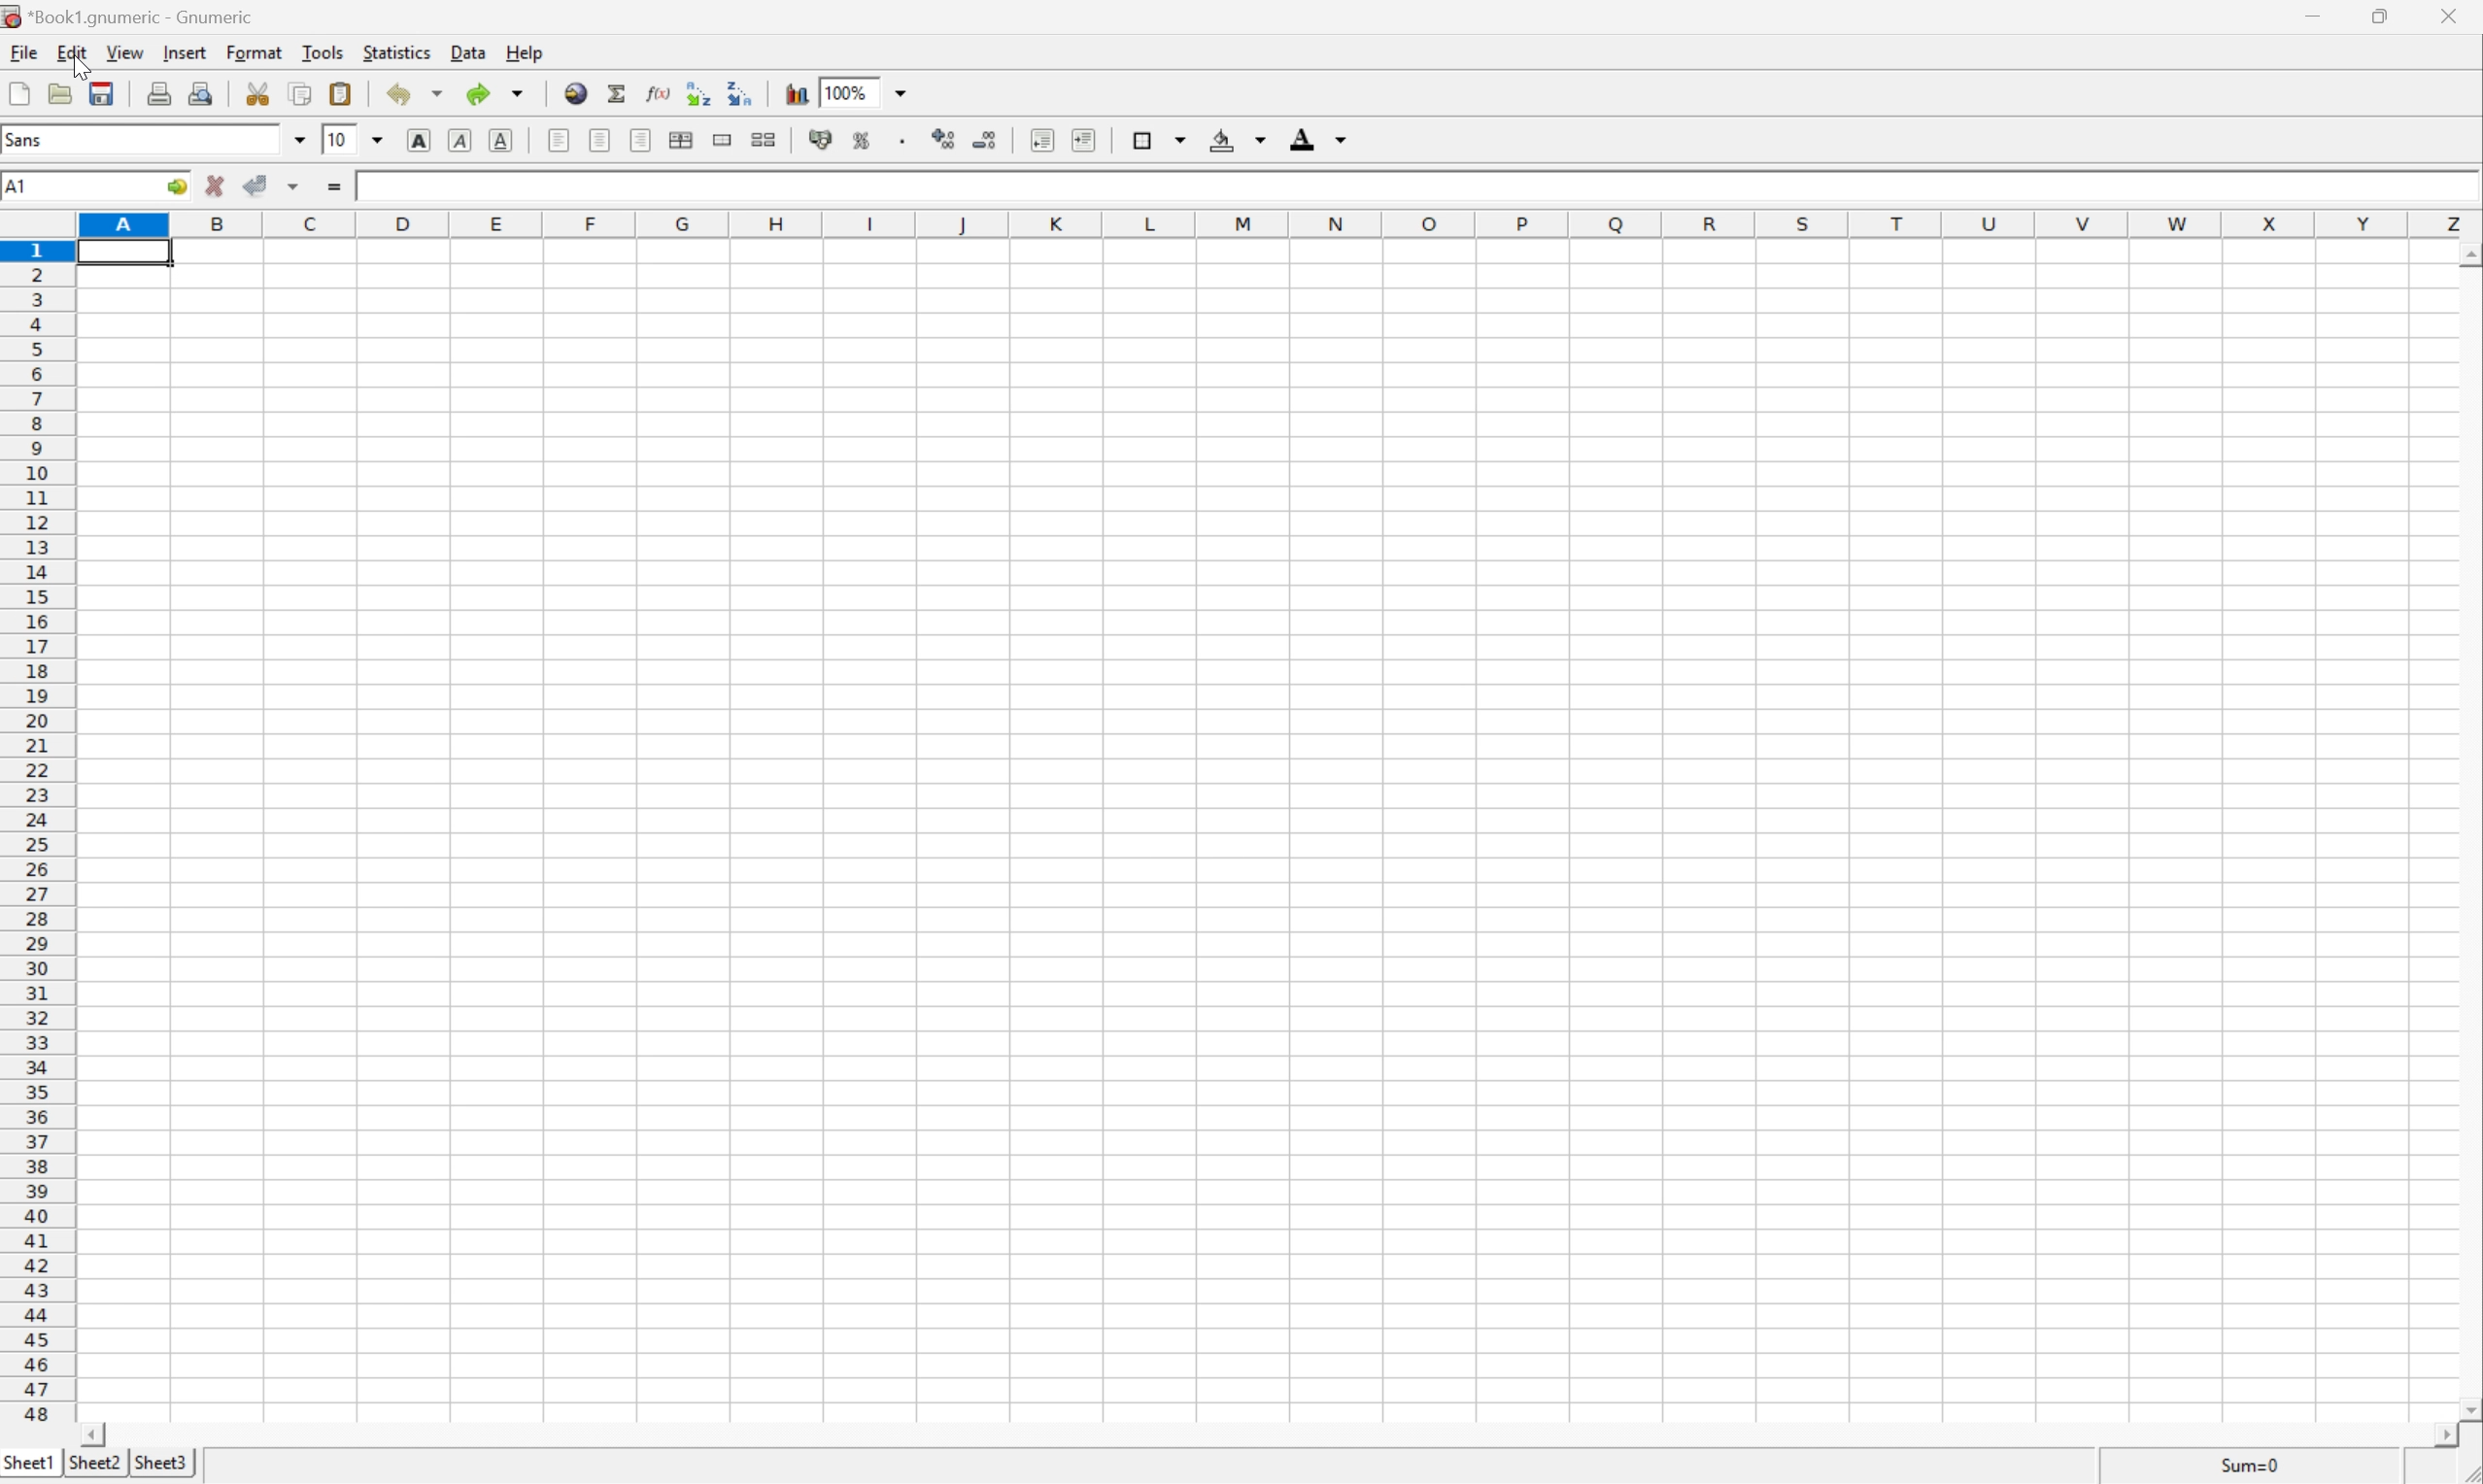 The height and width of the screenshot is (1484, 2483). Describe the element at coordinates (81, 56) in the screenshot. I see `Cursor on edit` at that location.